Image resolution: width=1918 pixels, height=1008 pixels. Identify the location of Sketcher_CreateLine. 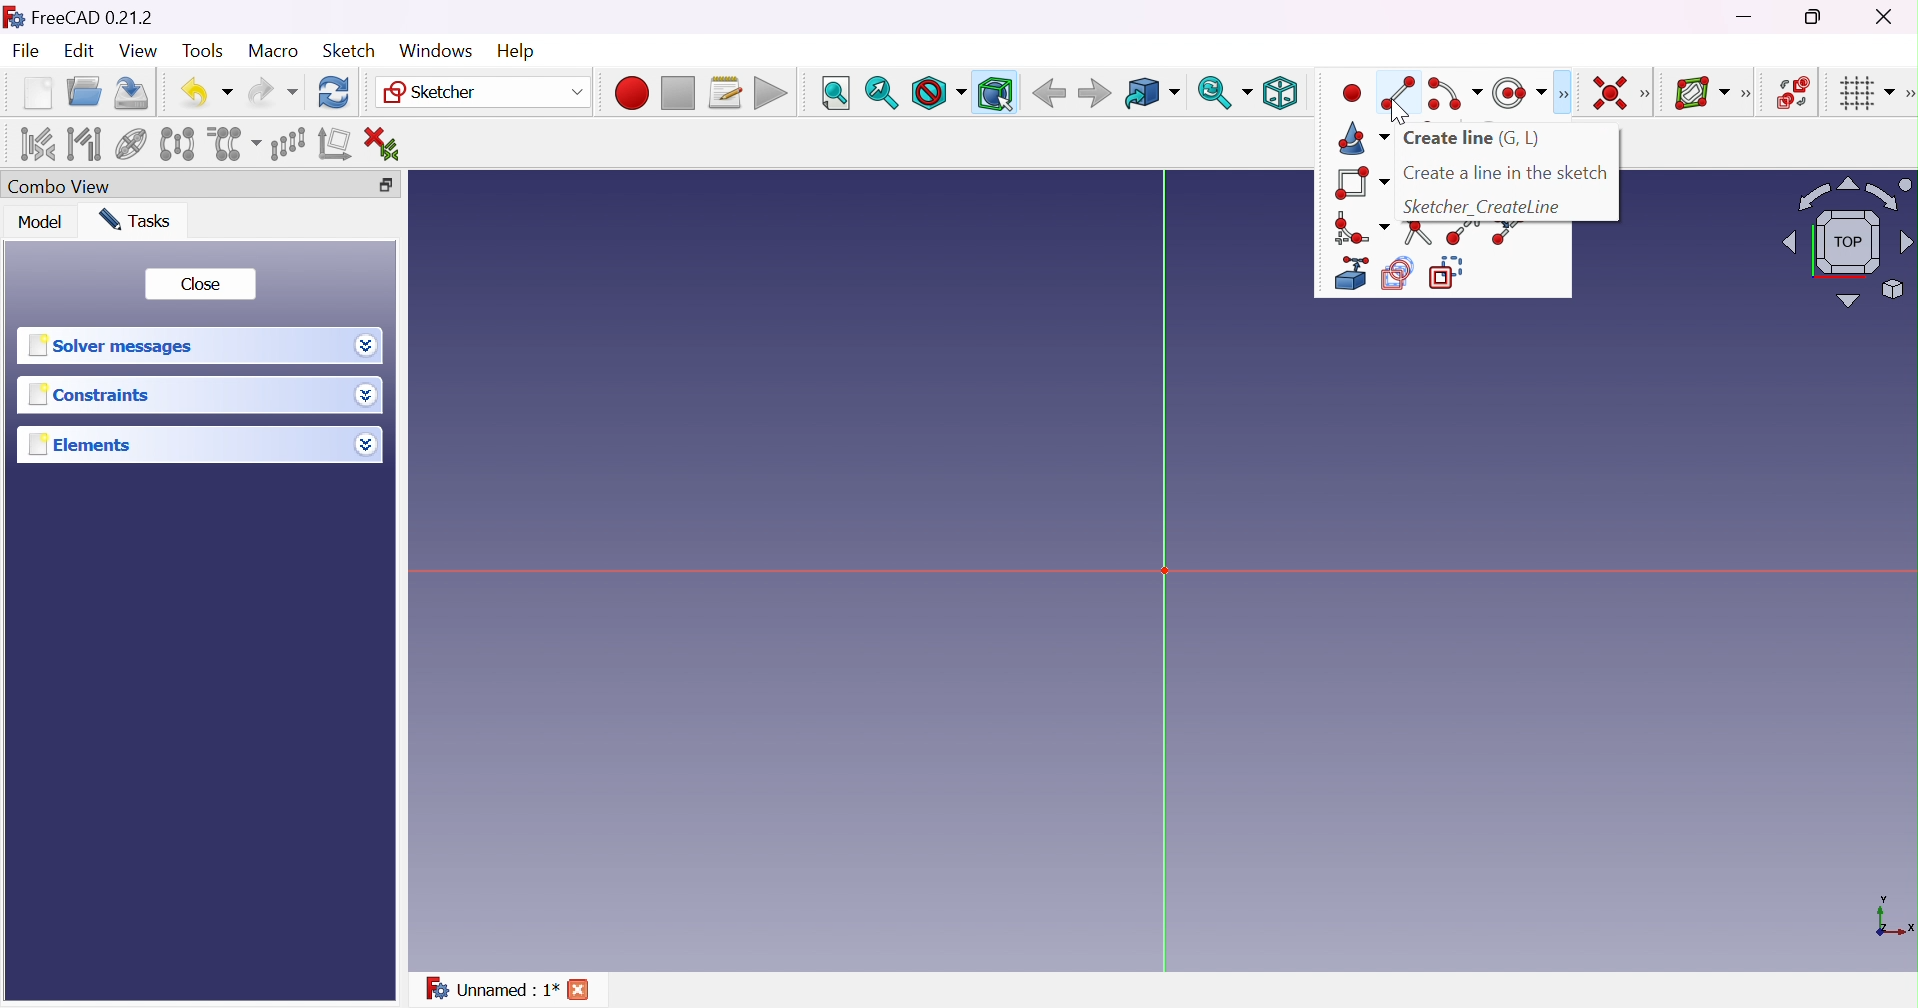
(1483, 206).